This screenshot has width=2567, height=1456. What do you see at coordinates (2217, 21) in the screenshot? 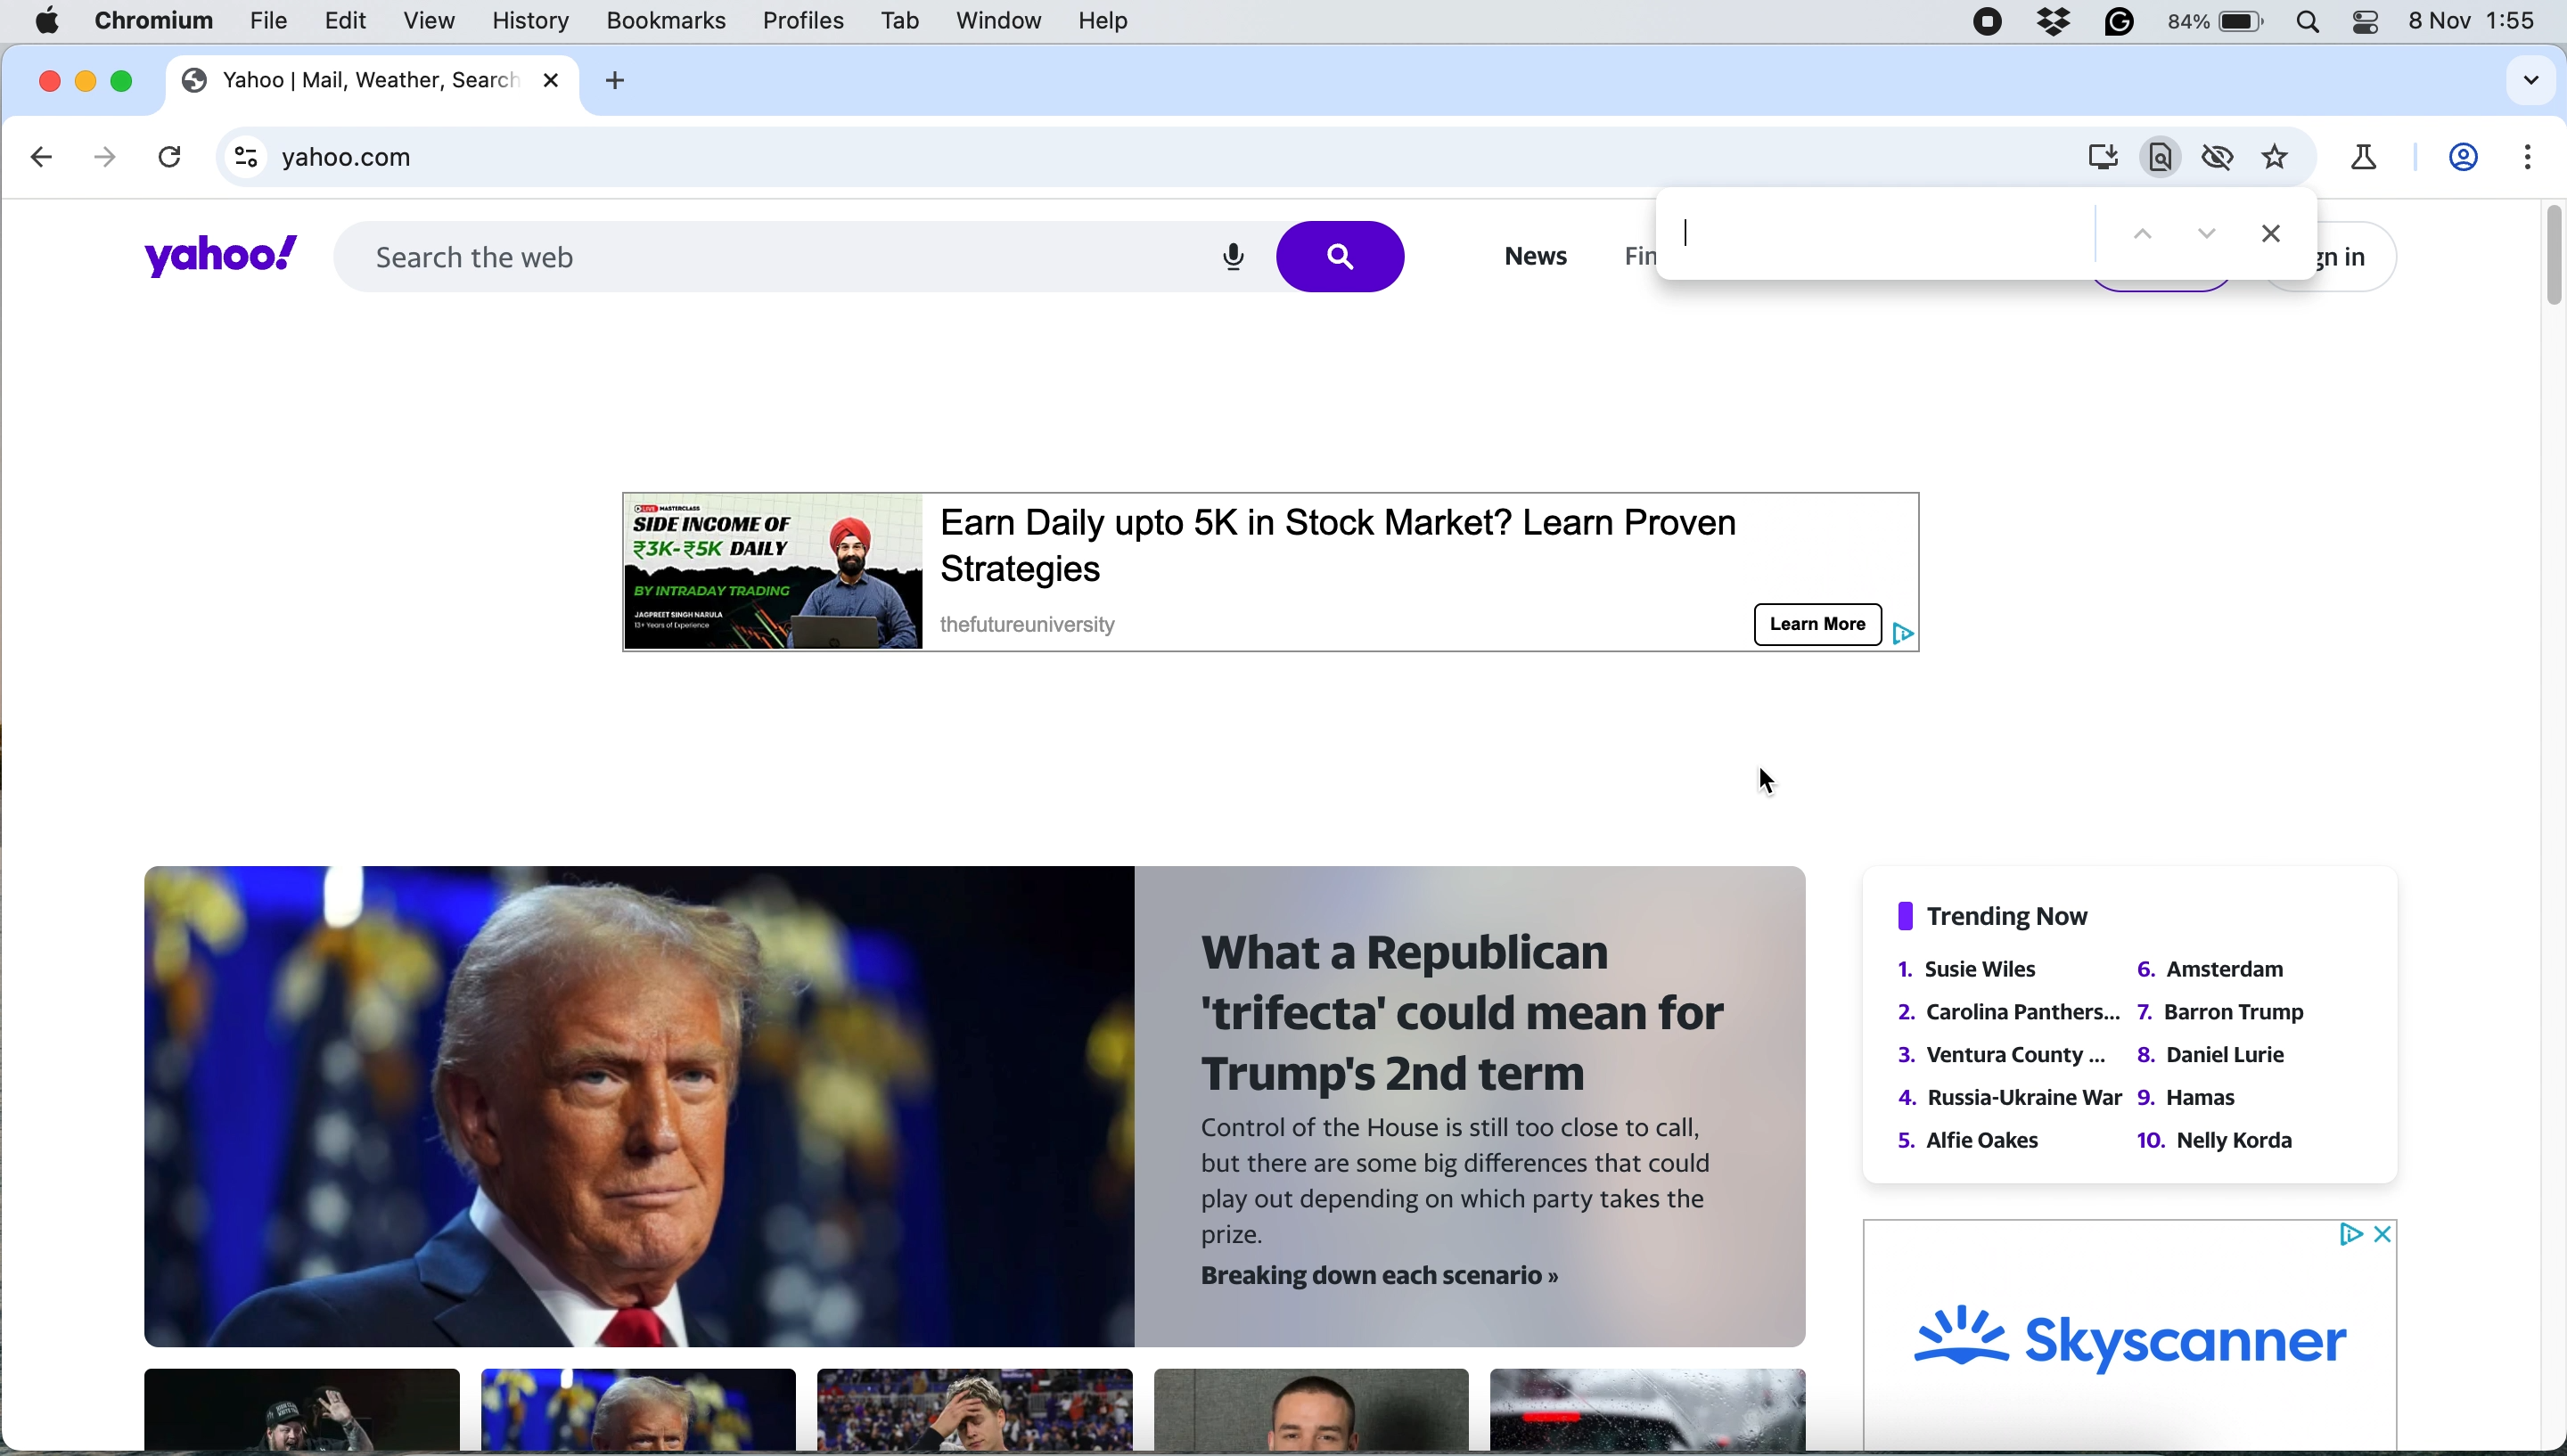
I see `battery` at bounding box center [2217, 21].